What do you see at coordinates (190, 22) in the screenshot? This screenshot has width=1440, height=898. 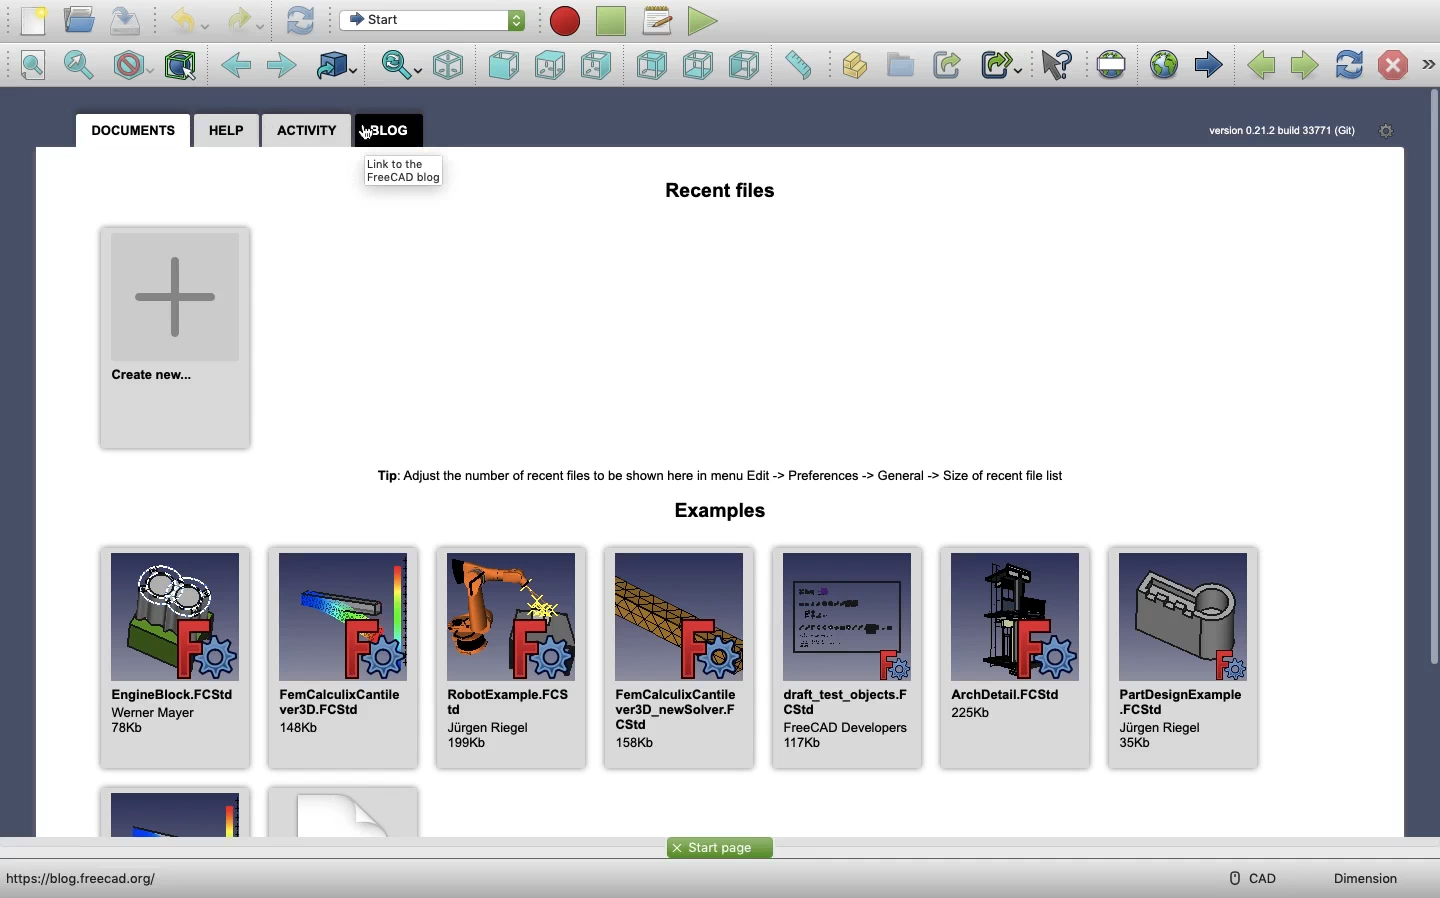 I see `Undo` at bounding box center [190, 22].